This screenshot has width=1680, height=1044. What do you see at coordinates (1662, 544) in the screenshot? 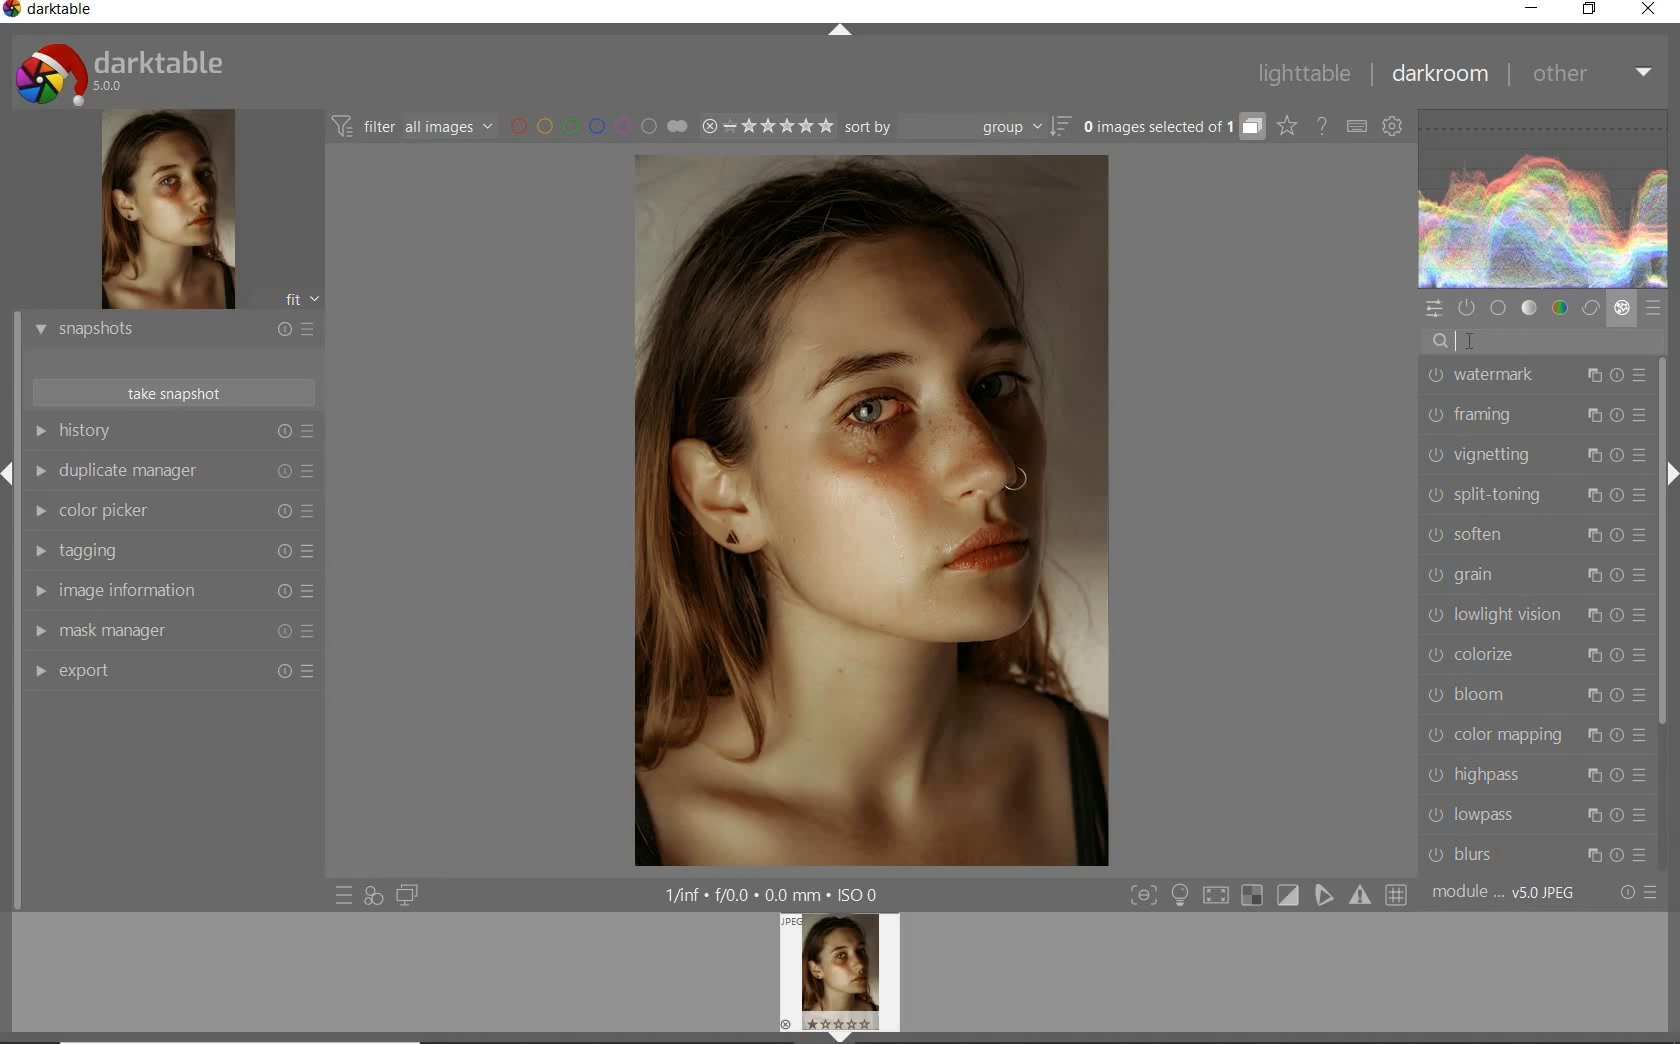
I see `scrollbar` at bounding box center [1662, 544].